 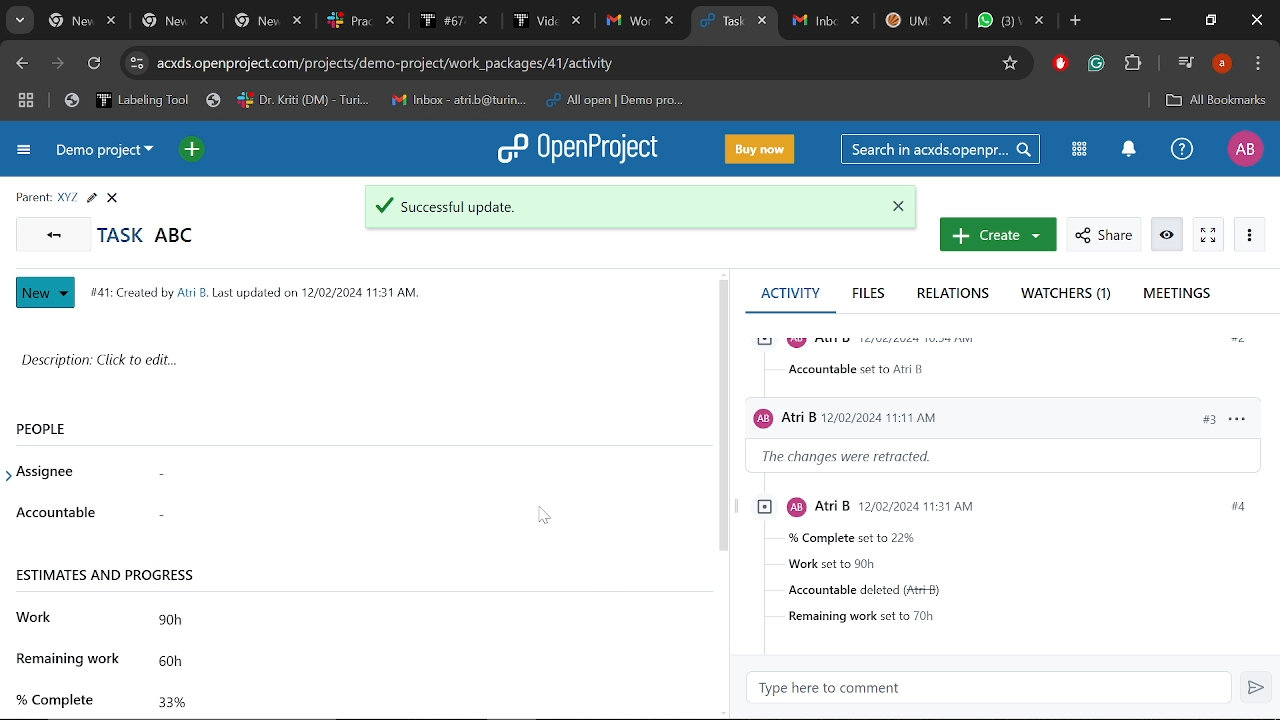 I want to click on Go back to all tasks, so click(x=54, y=235).